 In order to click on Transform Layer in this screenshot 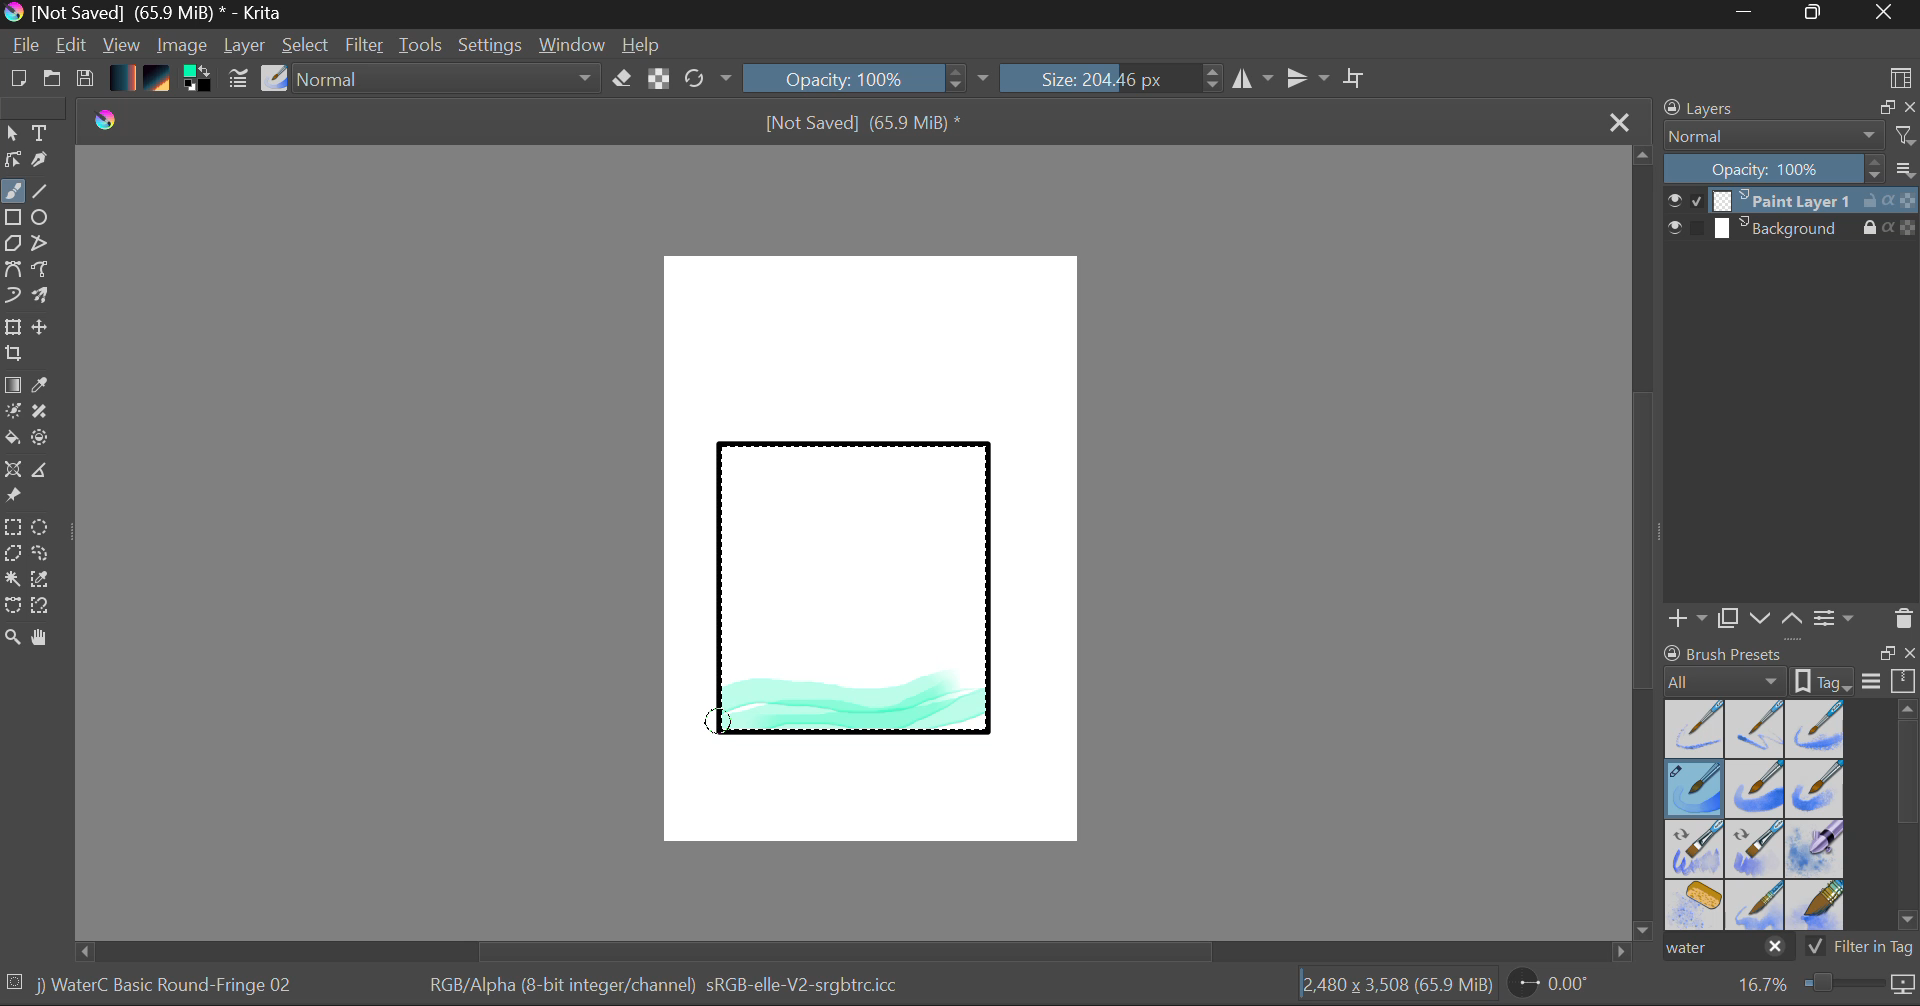, I will do `click(12, 325)`.